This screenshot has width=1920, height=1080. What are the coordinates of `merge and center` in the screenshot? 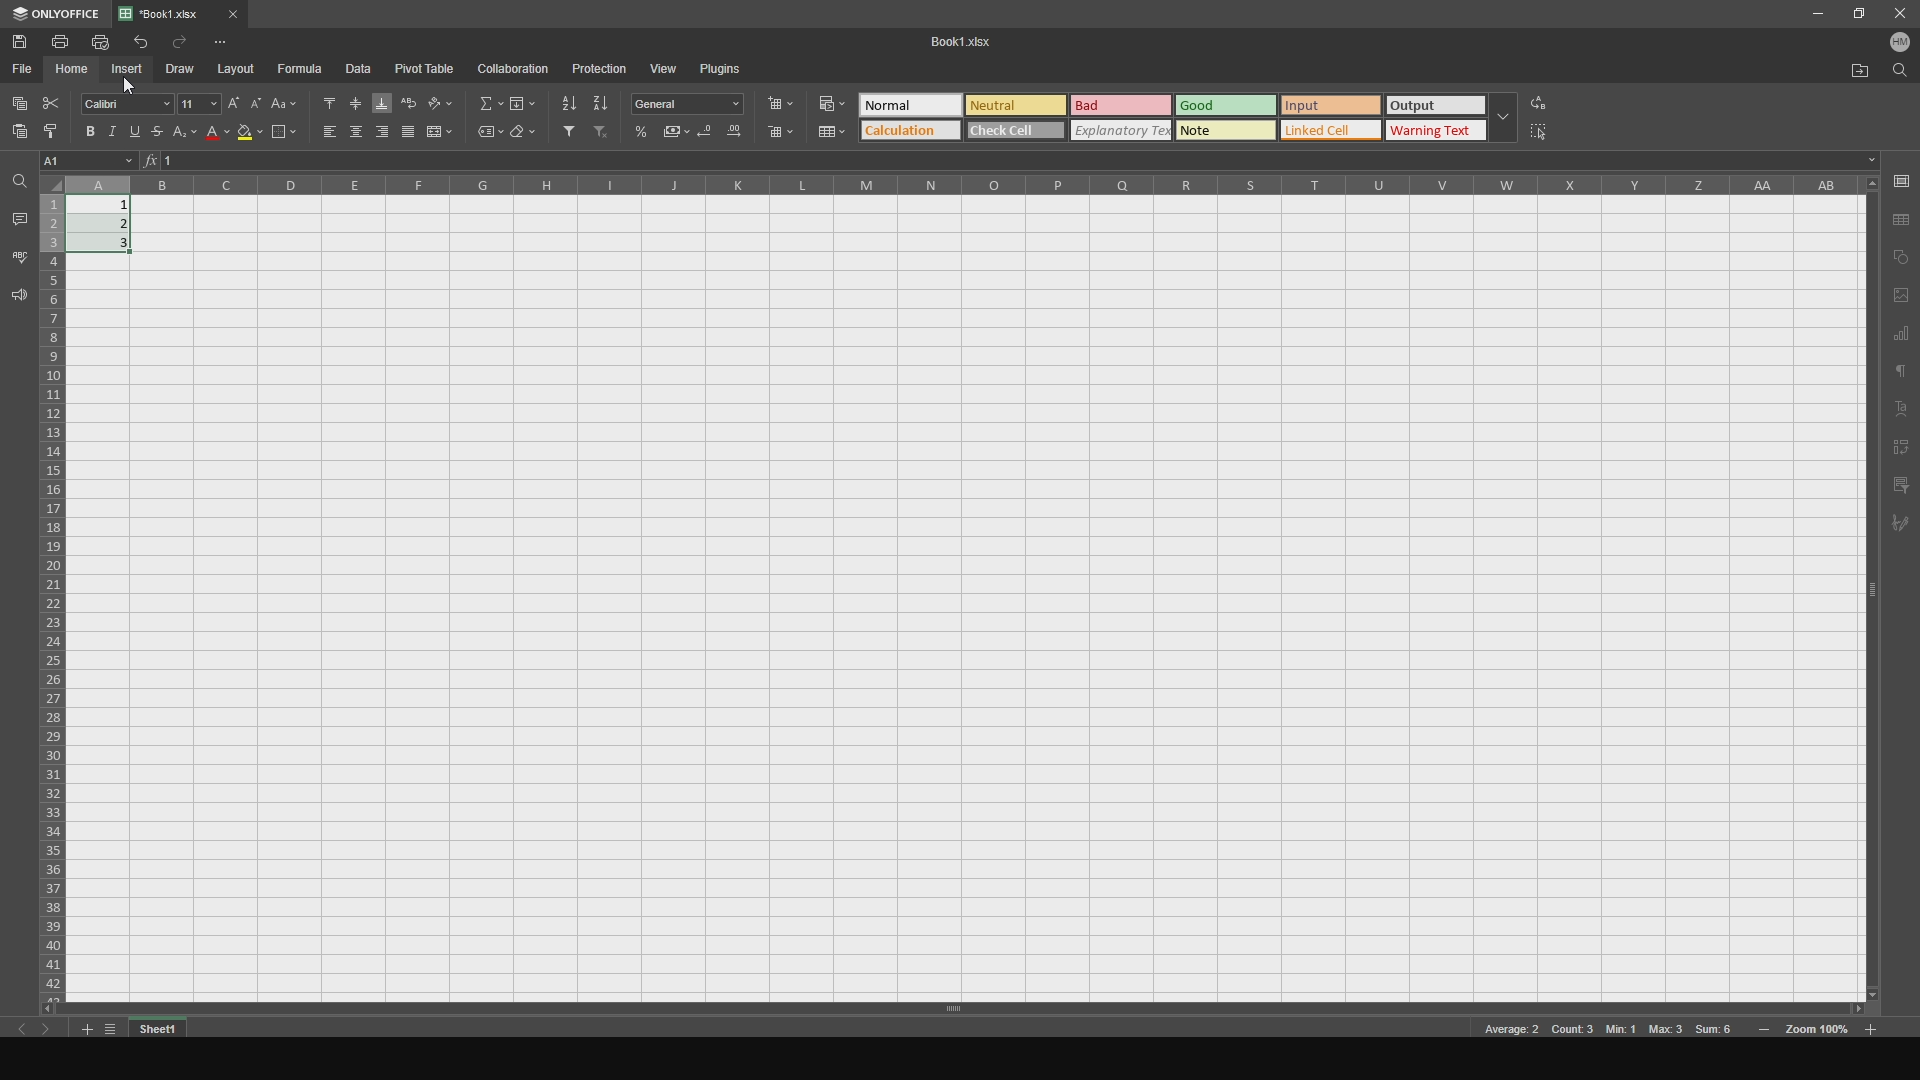 It's located at (443, 132).